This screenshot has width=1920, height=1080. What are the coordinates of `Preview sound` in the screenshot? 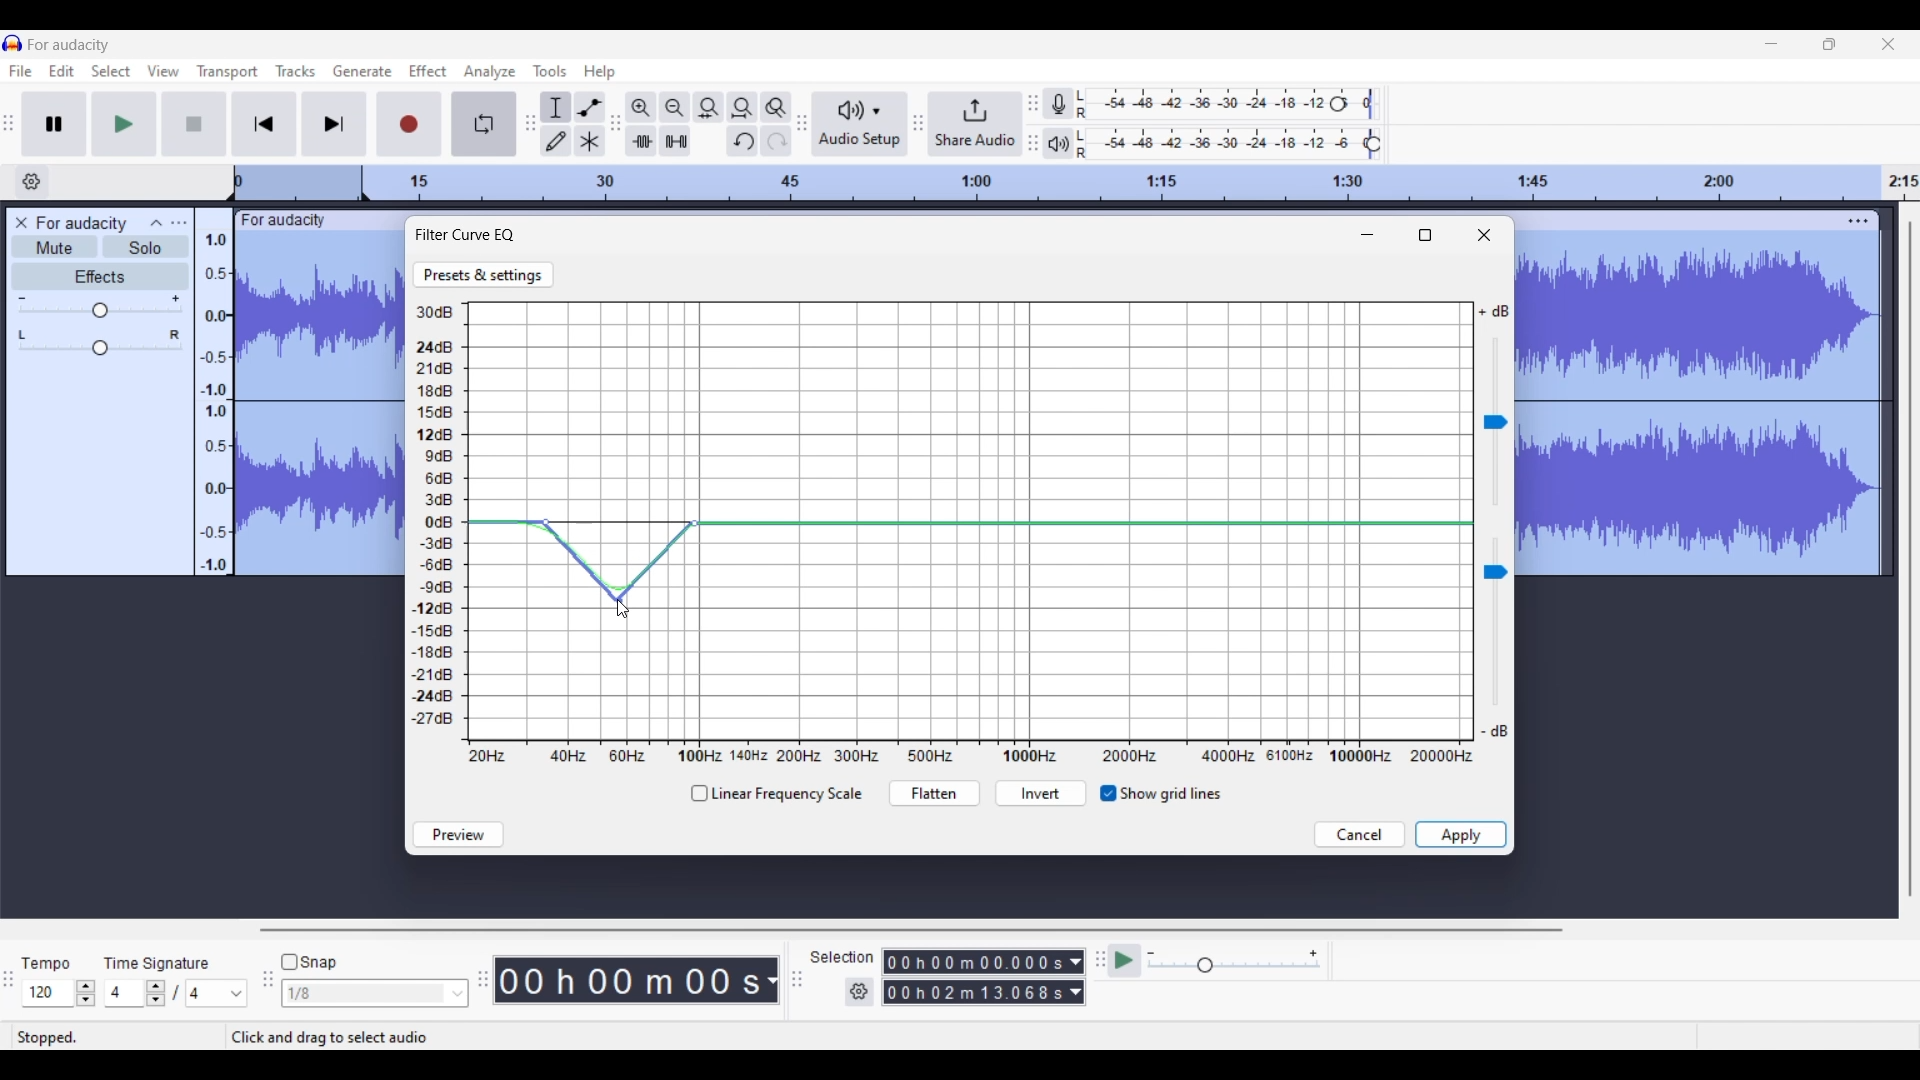 It's located at (458, 835).